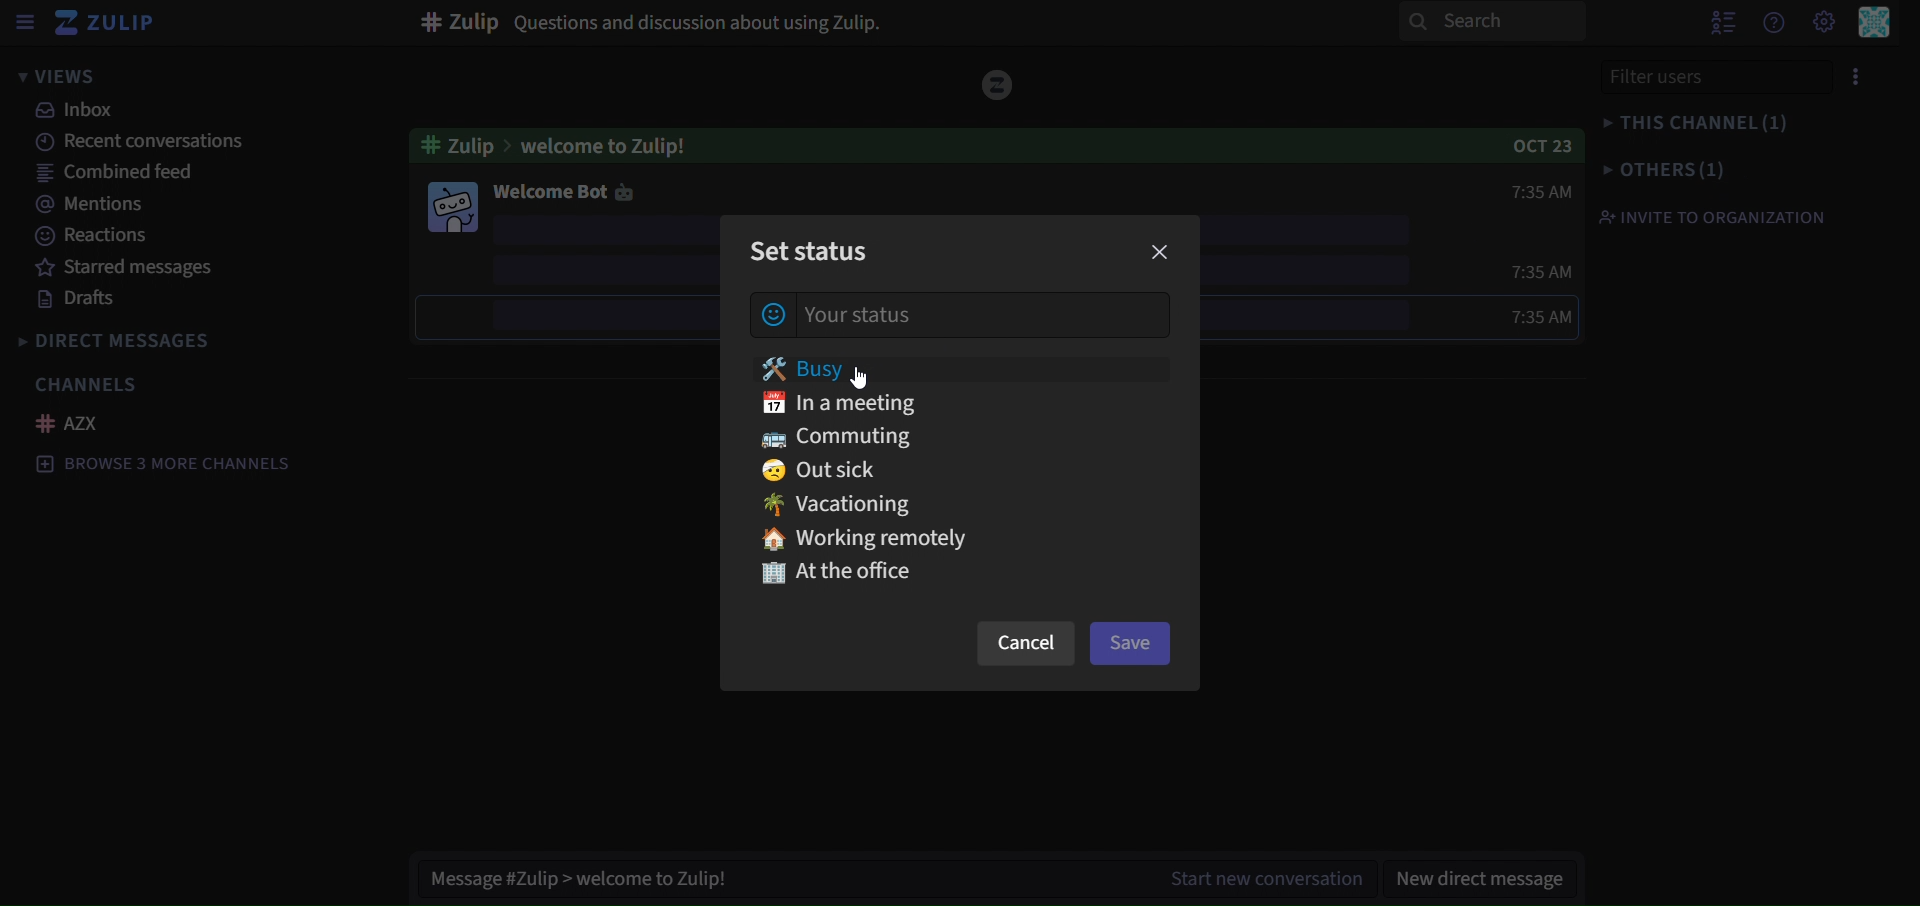 Image resolution: width=1920 pixels, height=906 pixels. Describe the element at coordinates (836, 573) in the screenshot. I see `At the office` at that location.